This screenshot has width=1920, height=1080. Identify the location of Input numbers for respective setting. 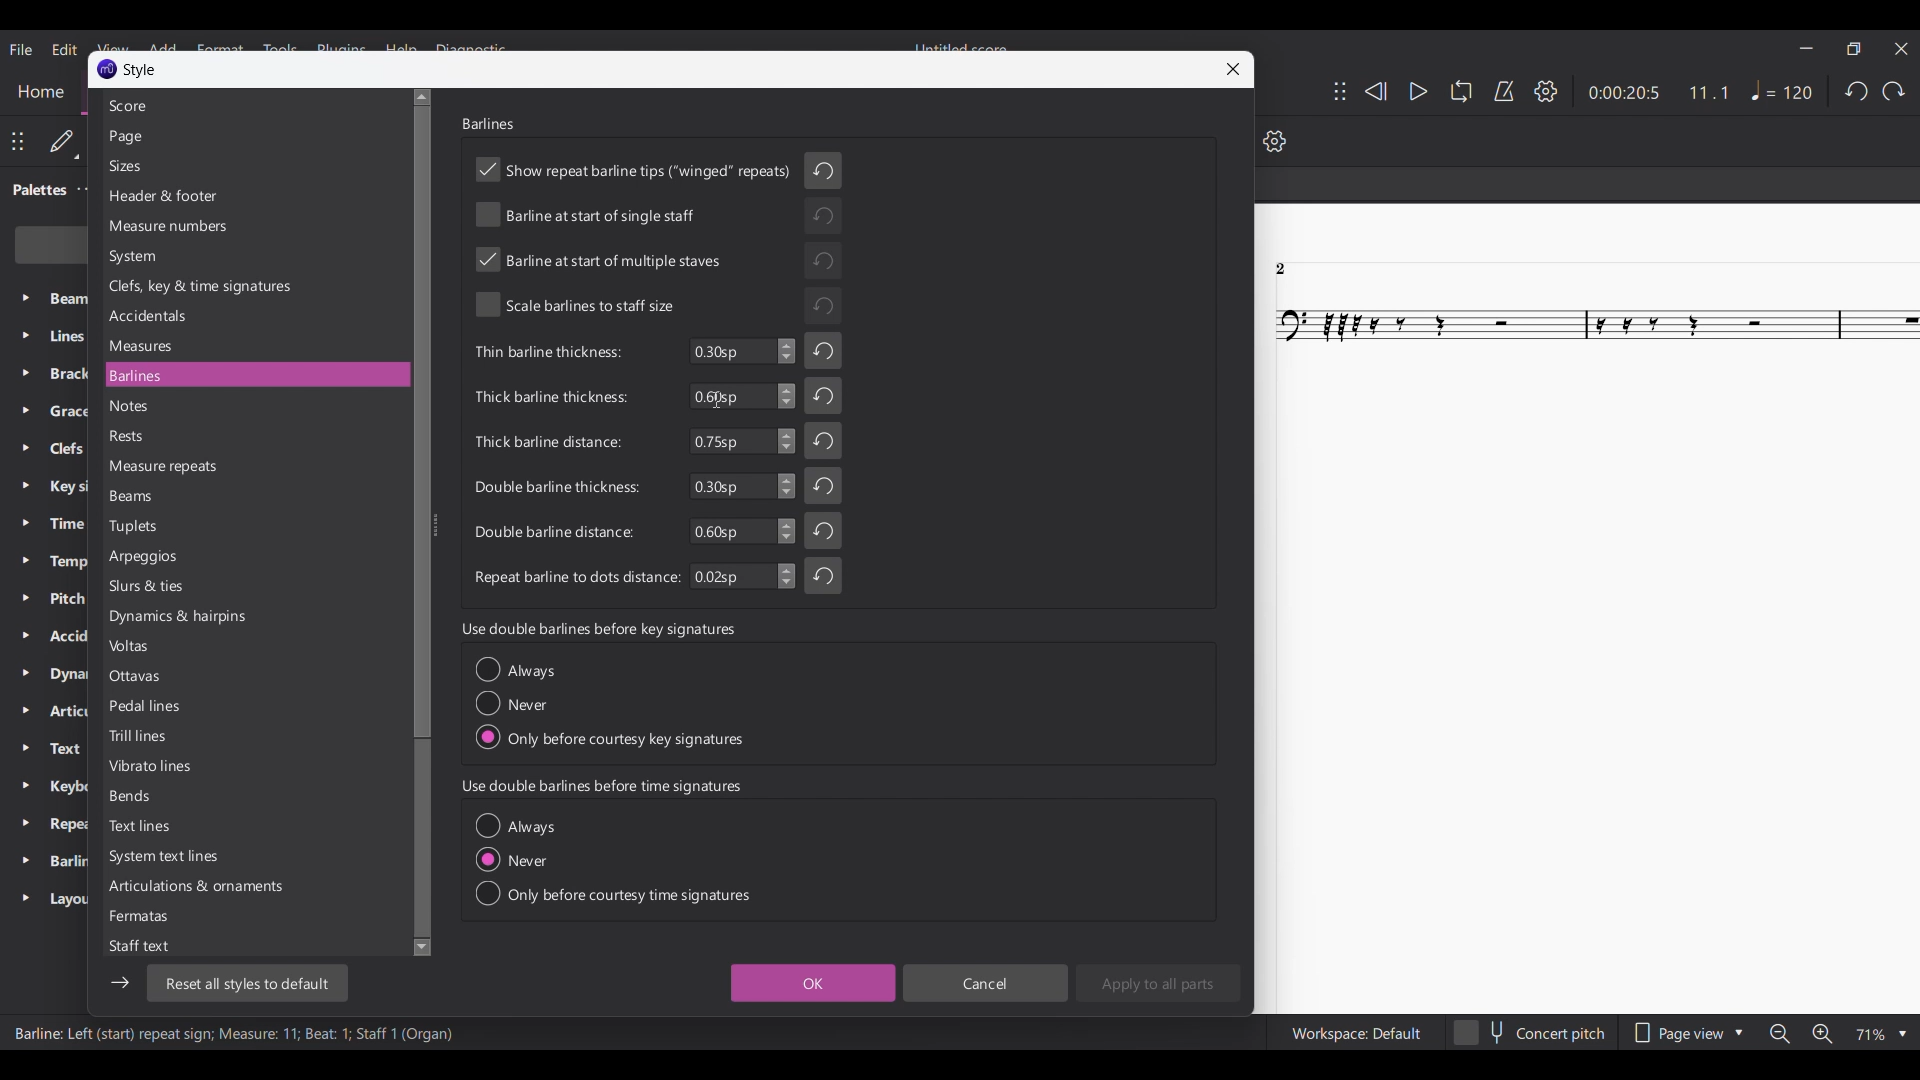
(742, 464).